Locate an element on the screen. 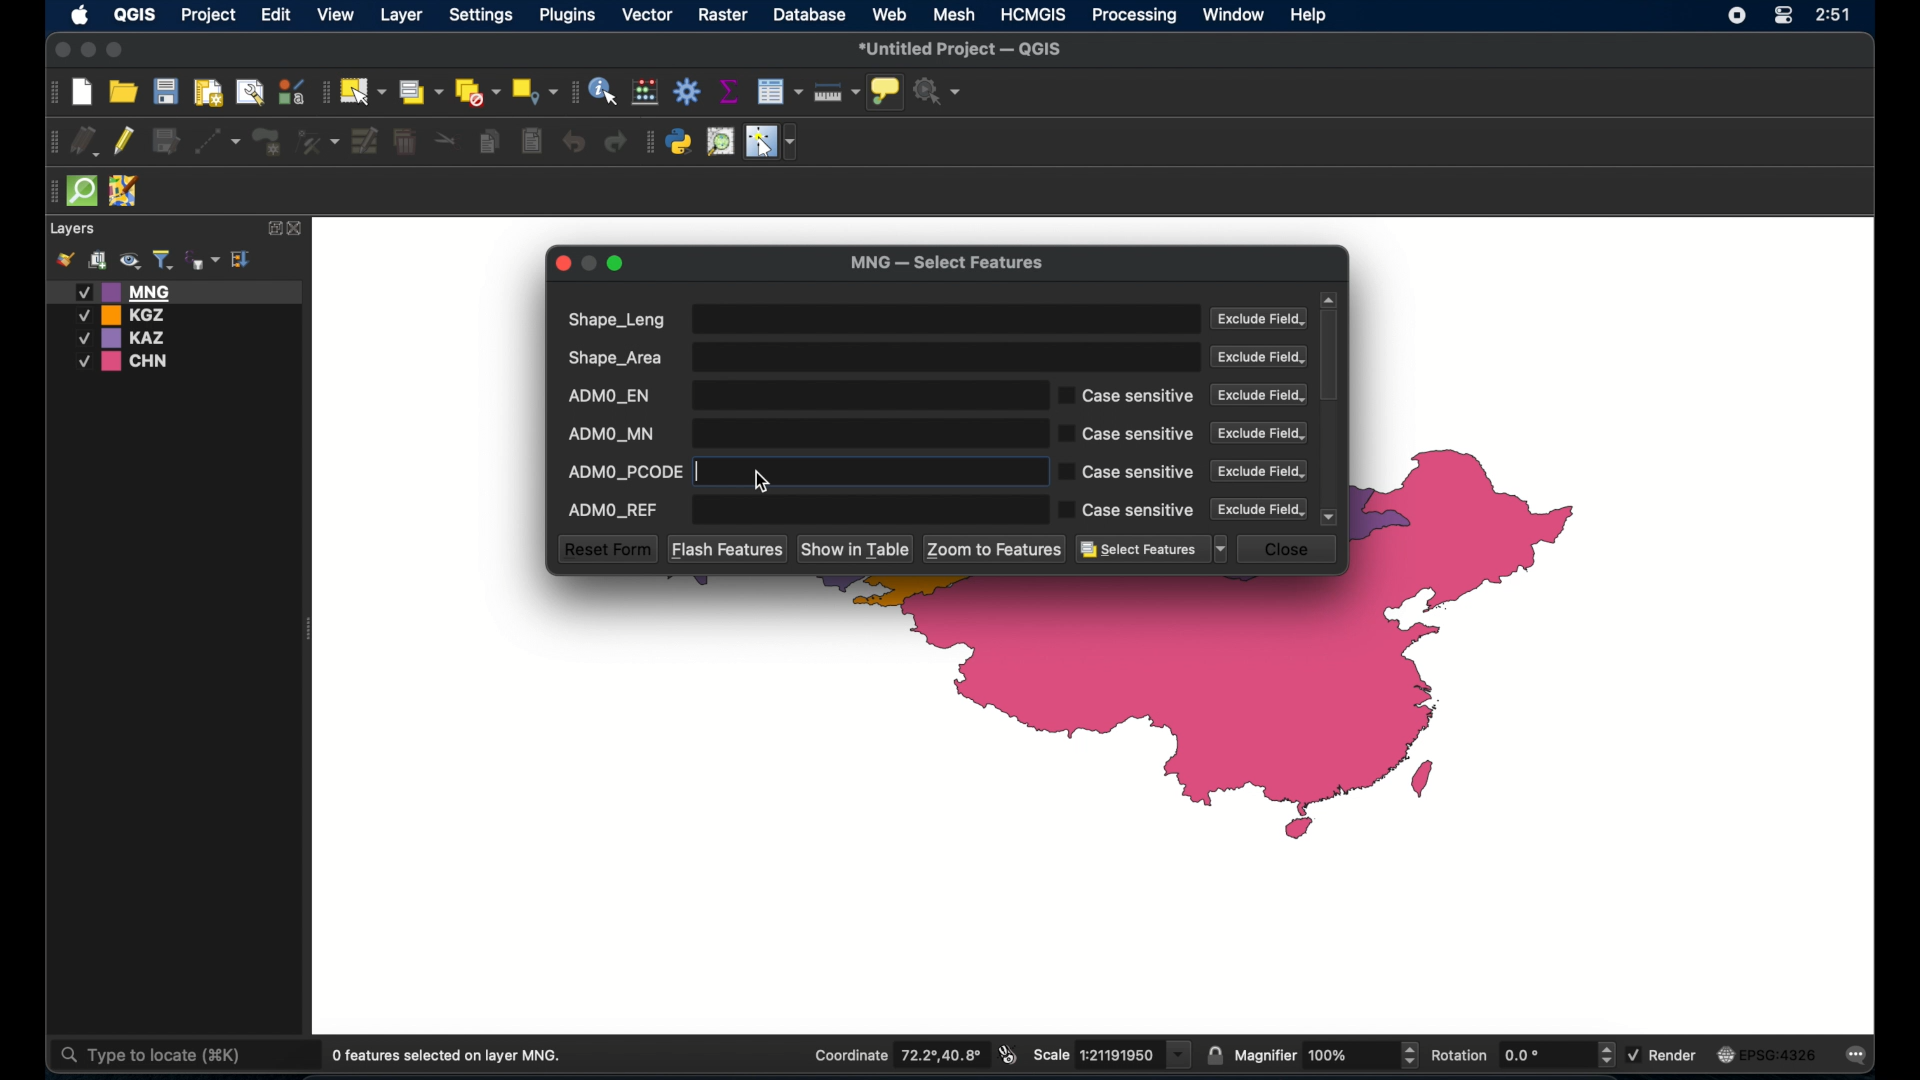 Image resolution: width=1920 pixels, height=1080 pixels. modify attributes is located at coordinates (365, 142).